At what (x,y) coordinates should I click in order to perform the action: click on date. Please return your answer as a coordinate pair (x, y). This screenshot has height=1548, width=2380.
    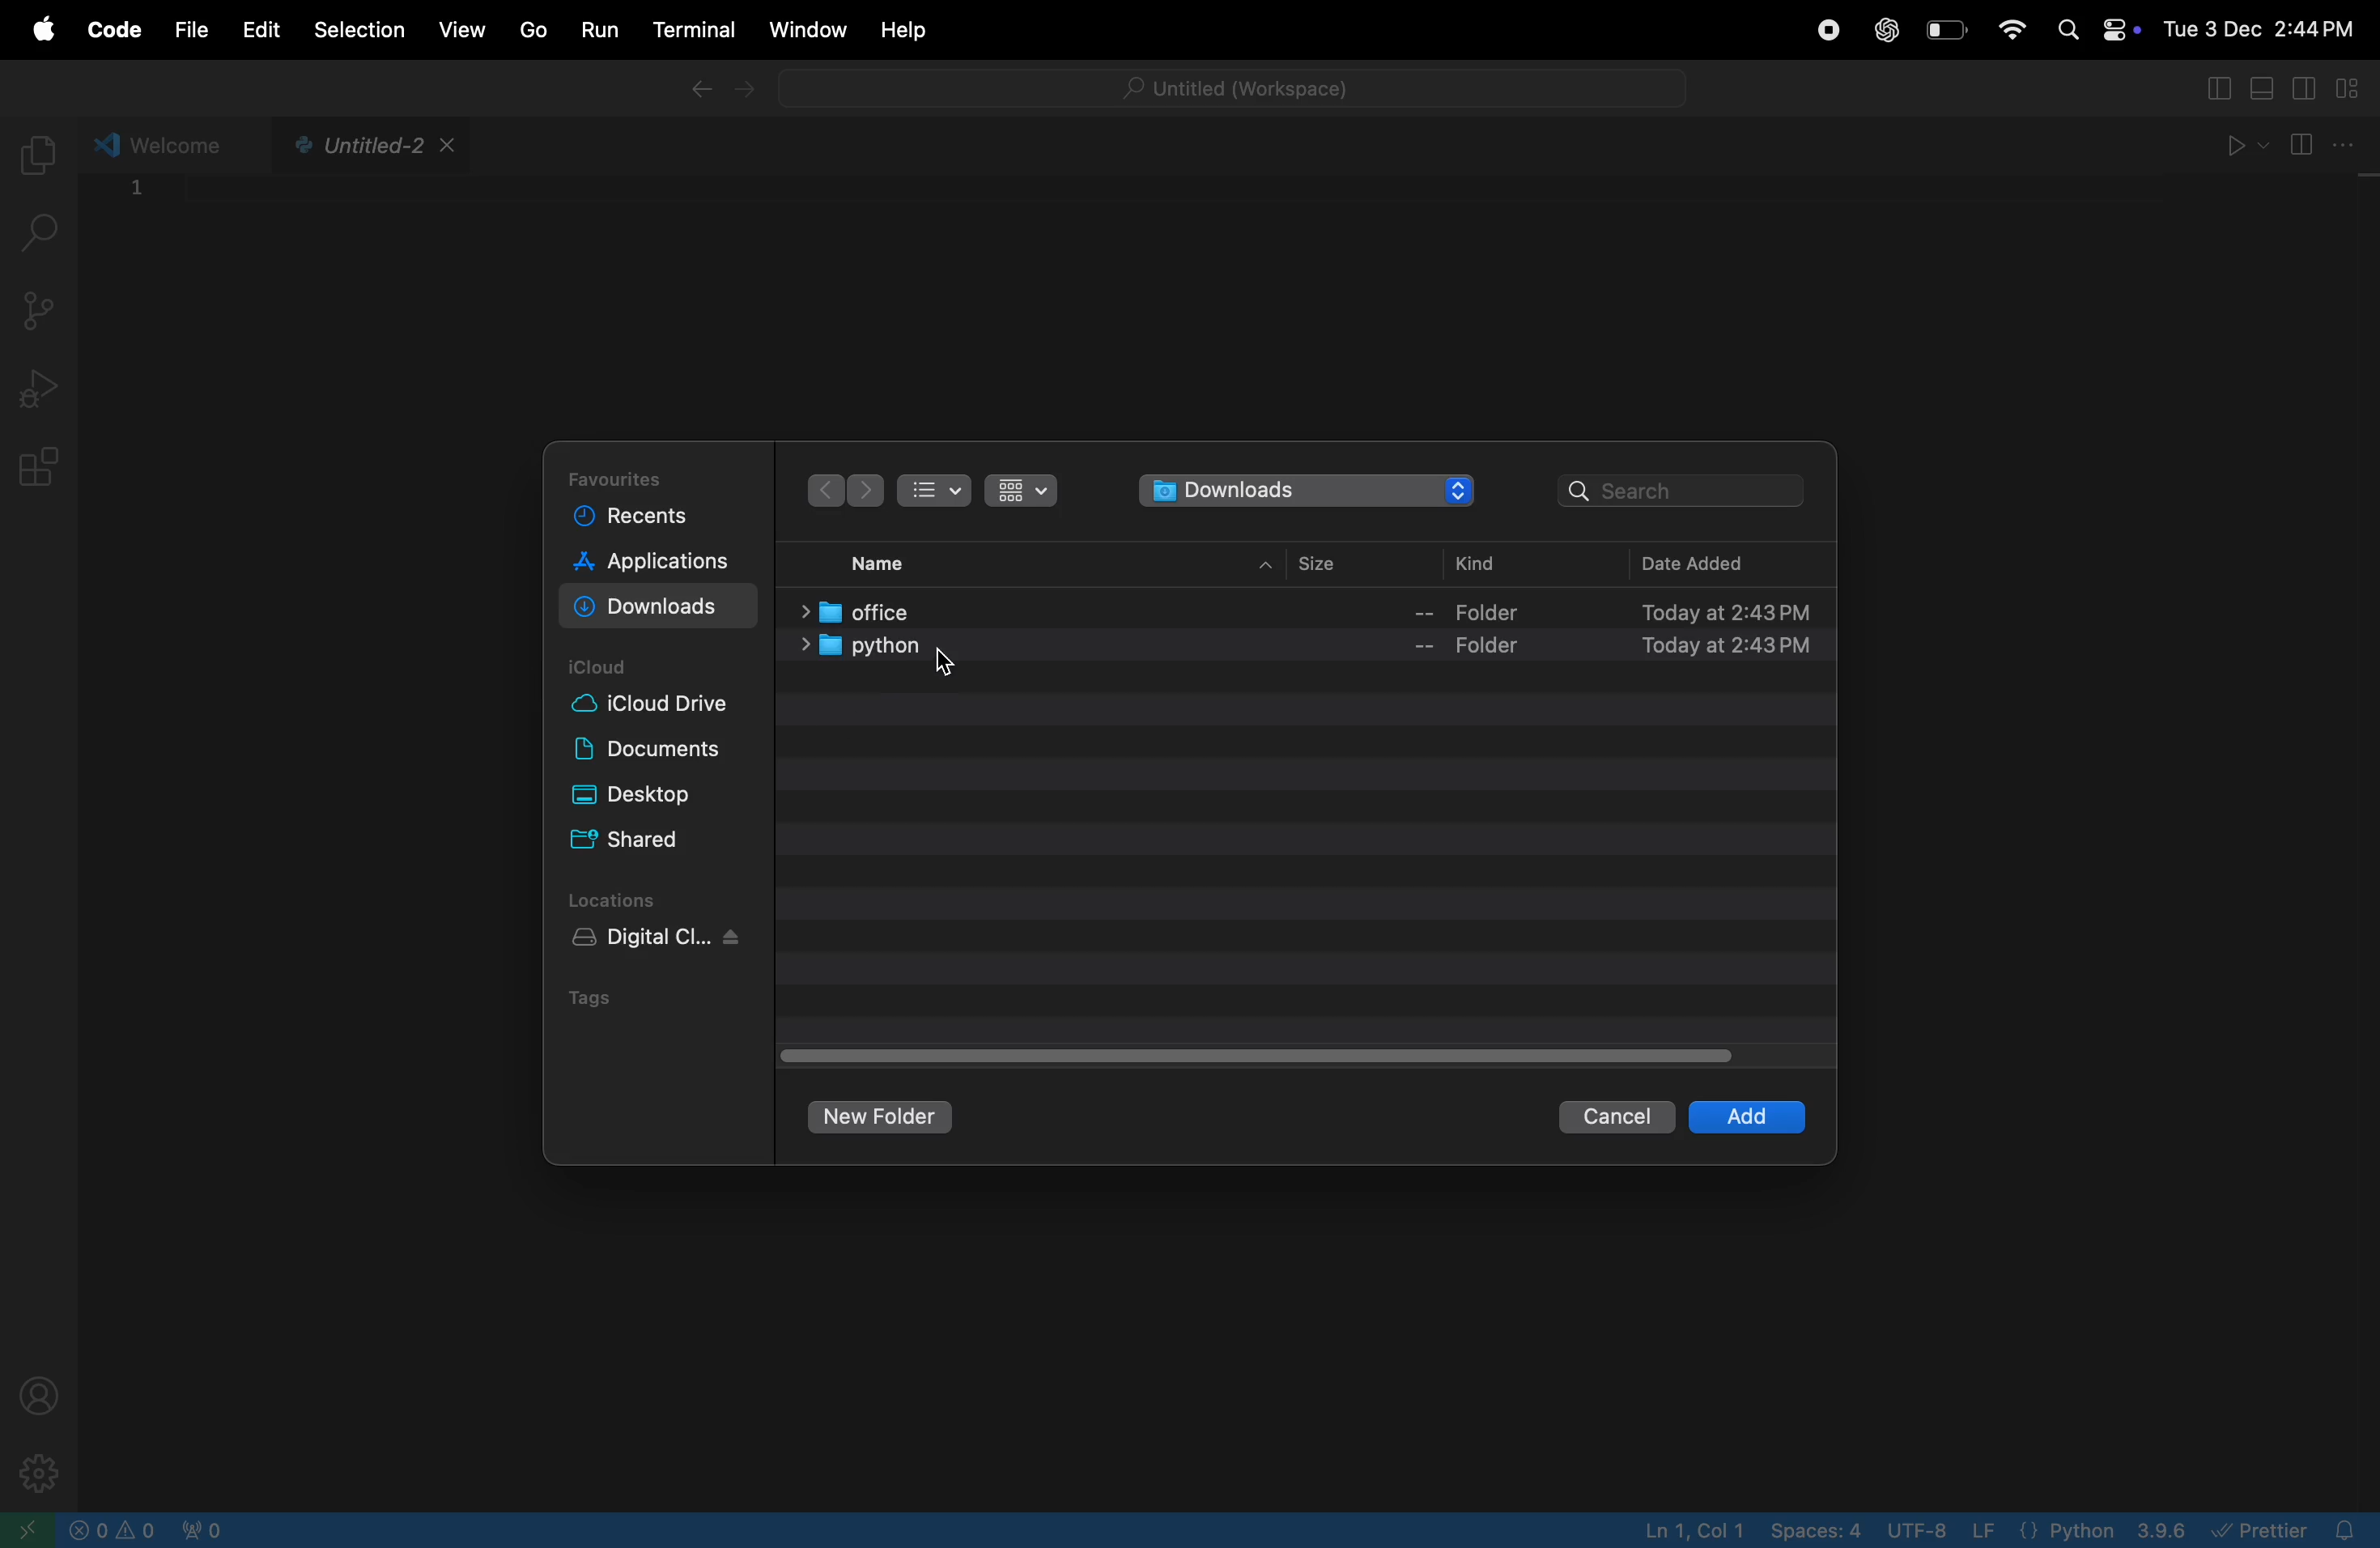
    Looking at the image, I should click on (1692, 609).